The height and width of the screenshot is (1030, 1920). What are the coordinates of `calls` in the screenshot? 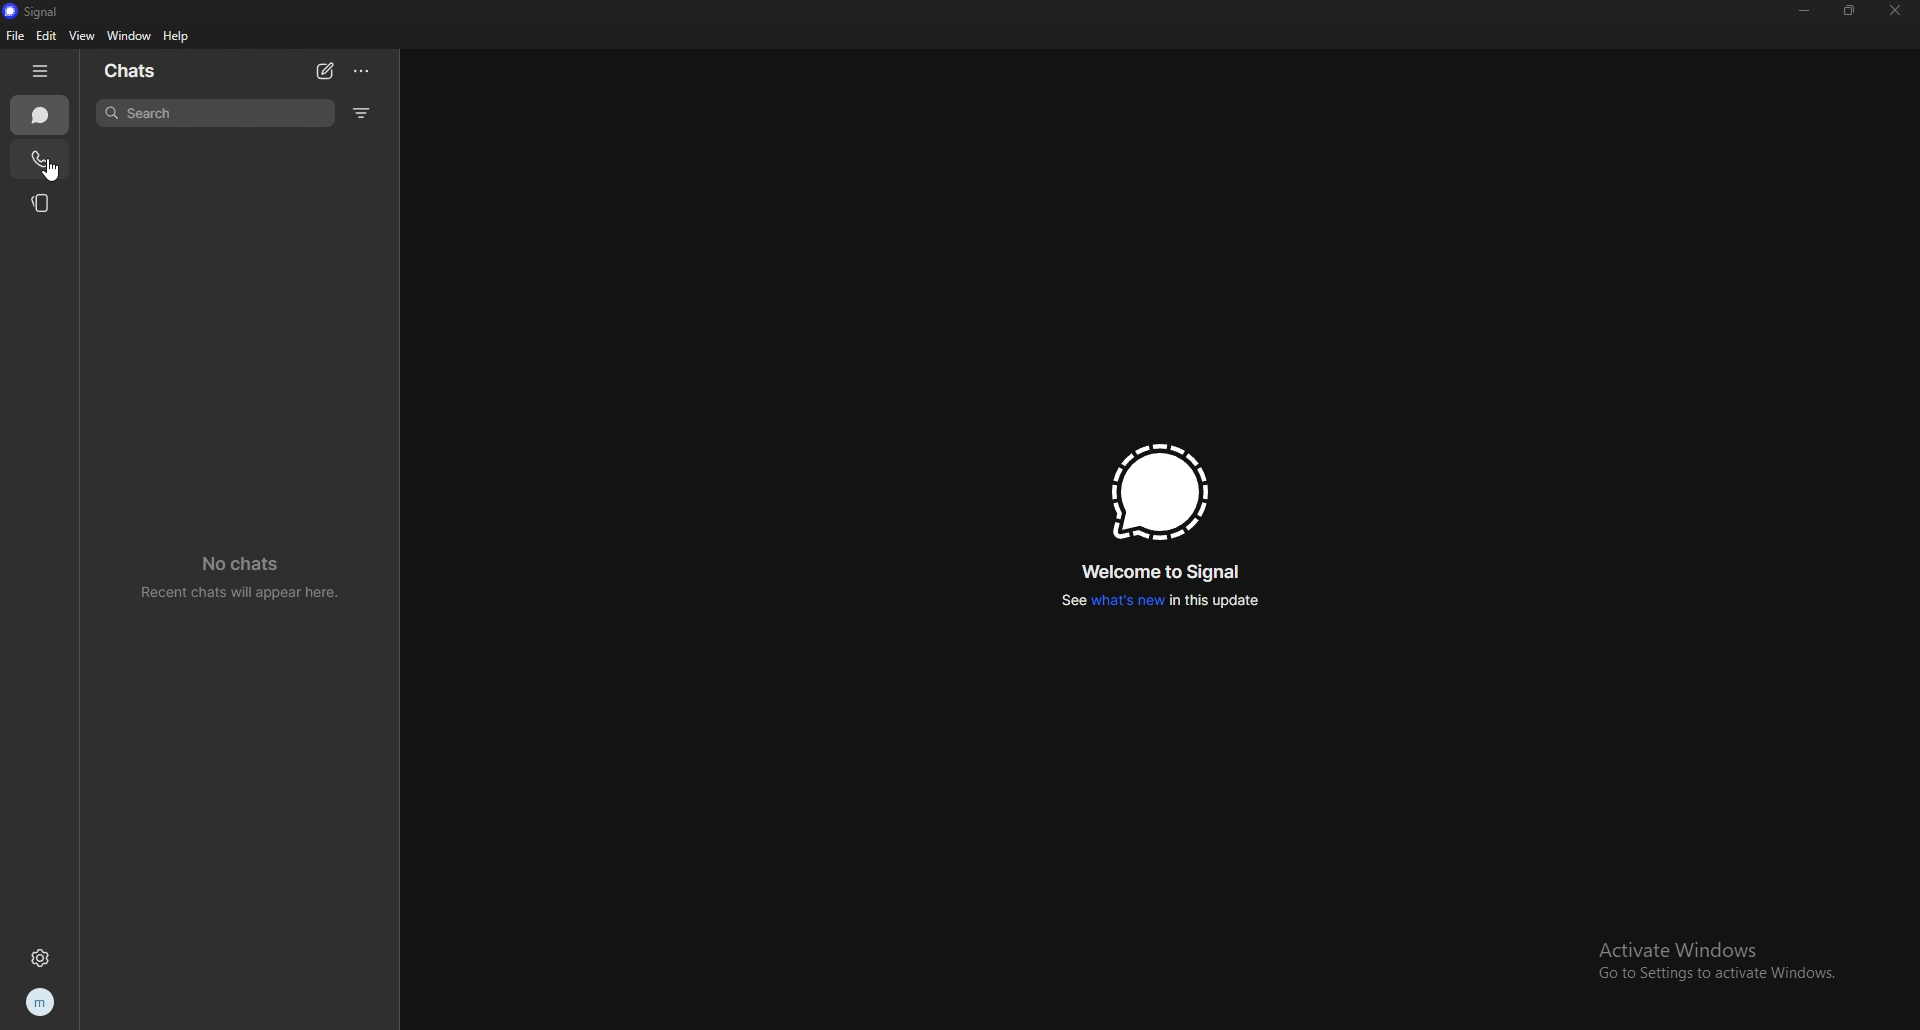 It's located at (39, 160).